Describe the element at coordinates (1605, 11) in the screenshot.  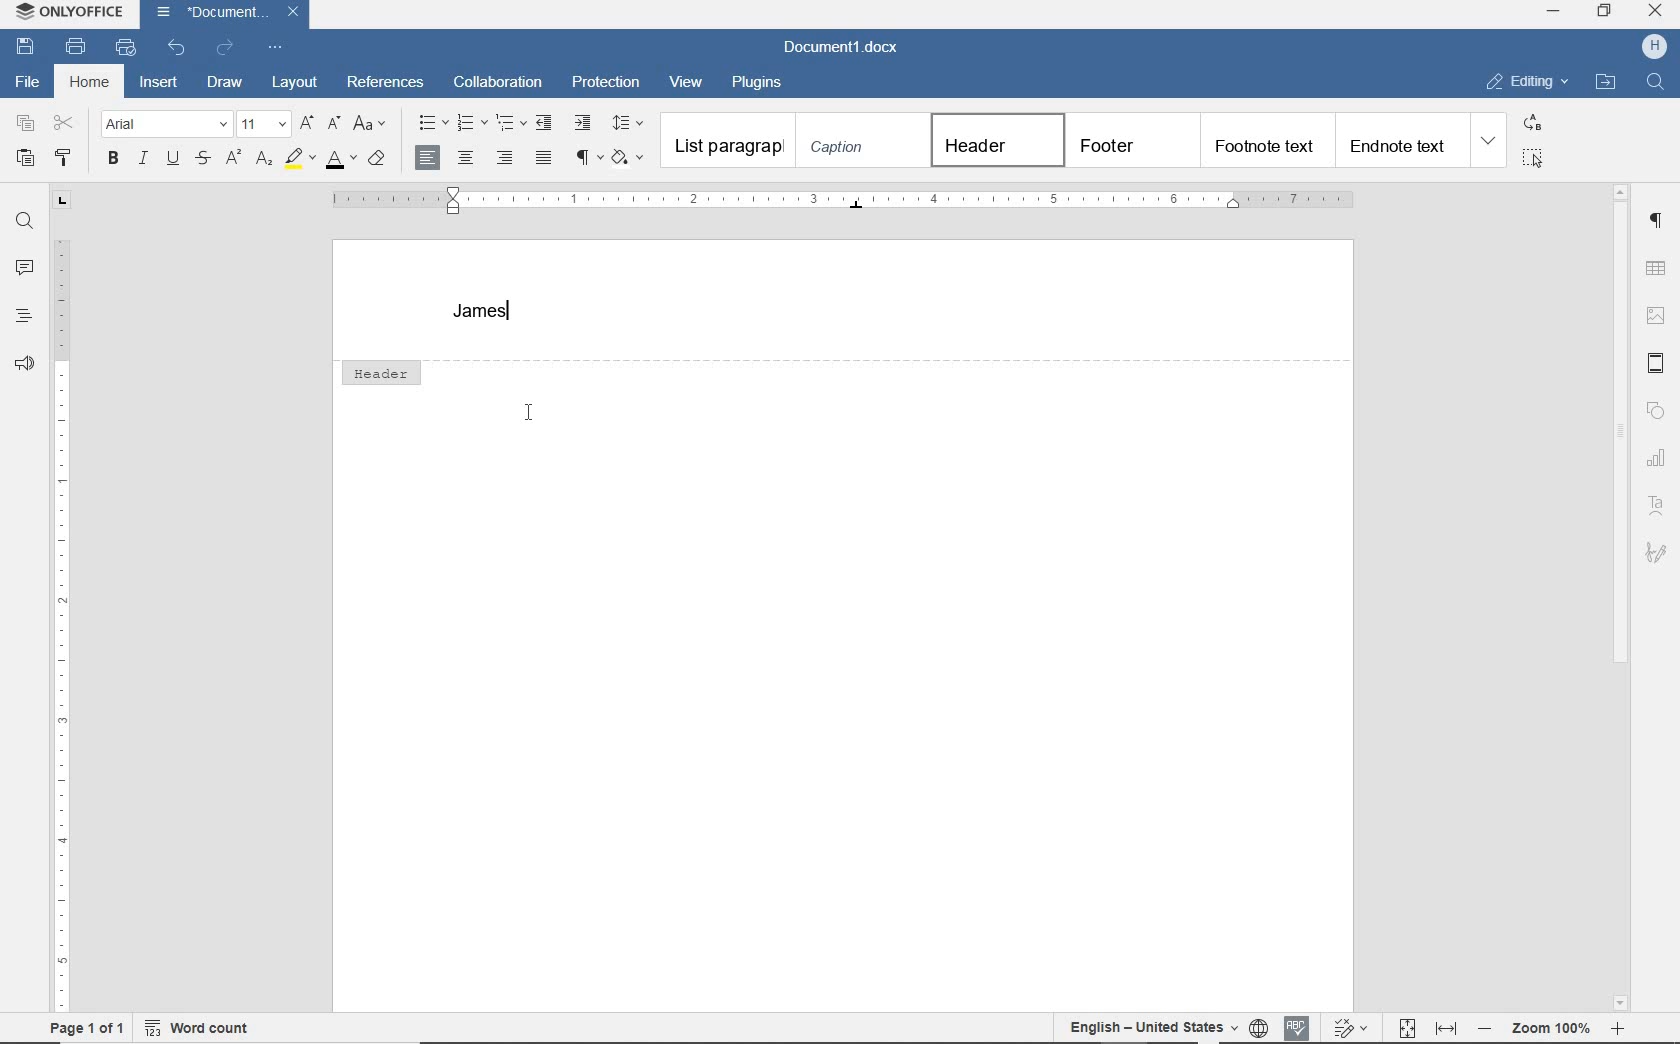
I see `RESTORE DOWN` at that location.